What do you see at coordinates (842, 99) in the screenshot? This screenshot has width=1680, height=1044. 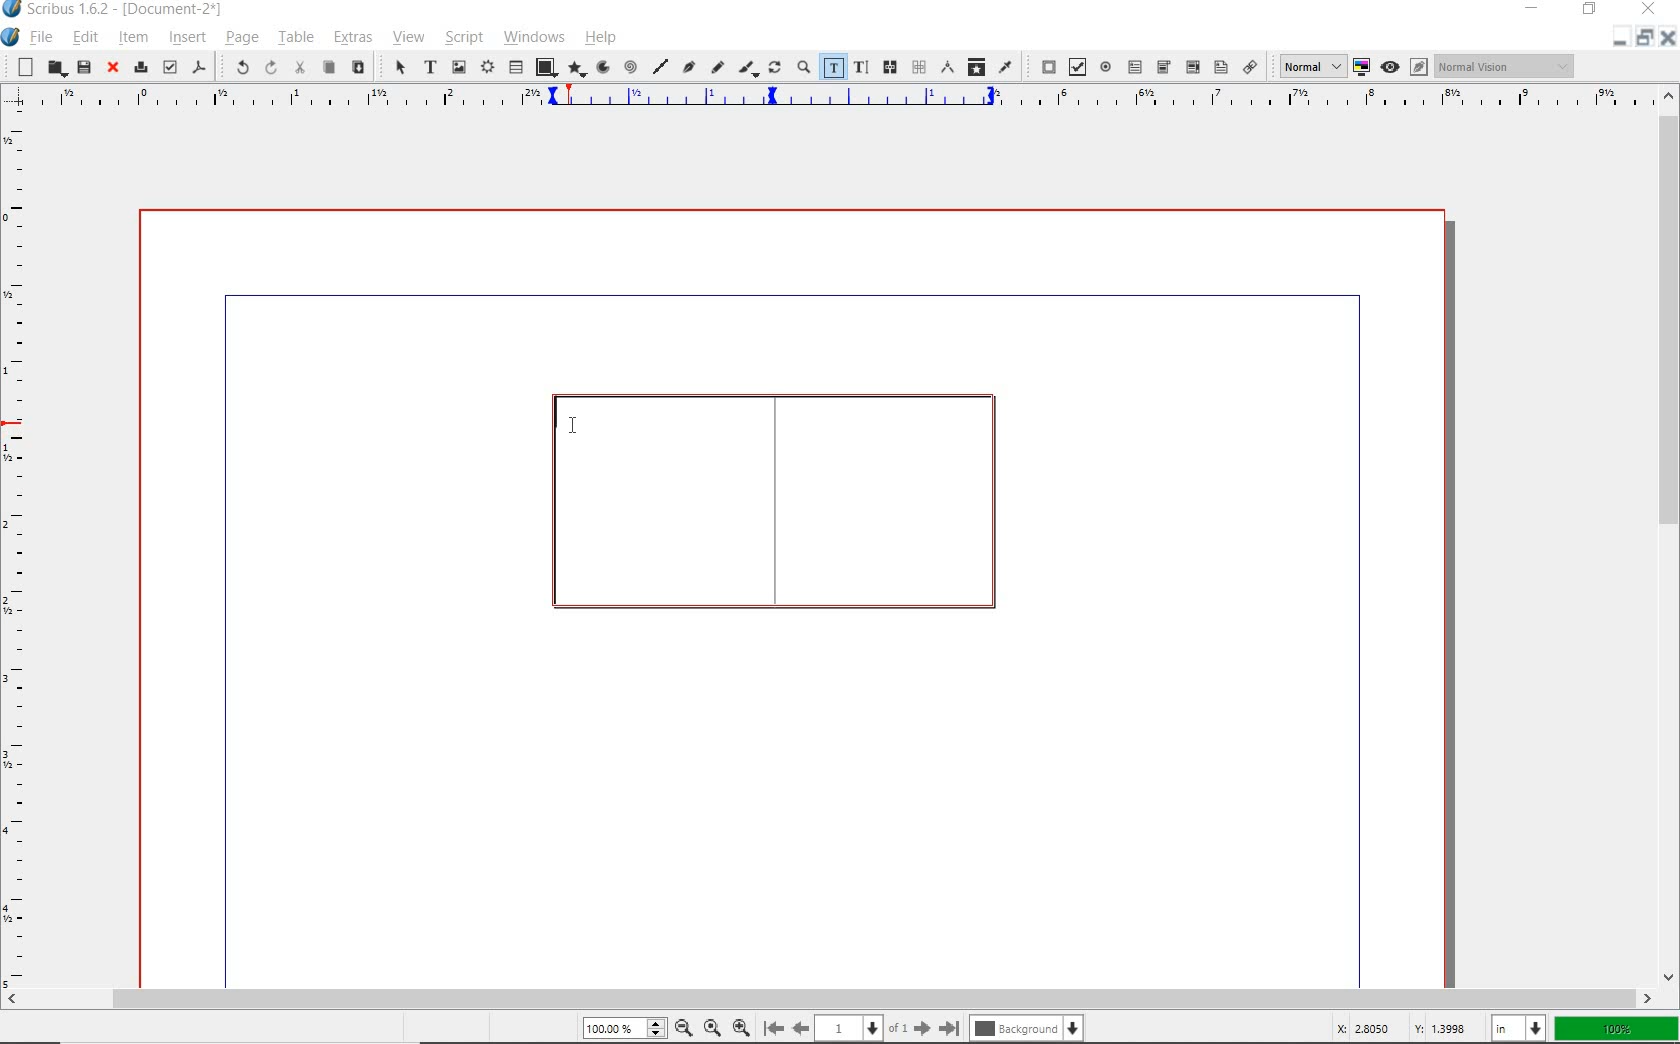 I see `ruler` at bounding box center [842, 99].